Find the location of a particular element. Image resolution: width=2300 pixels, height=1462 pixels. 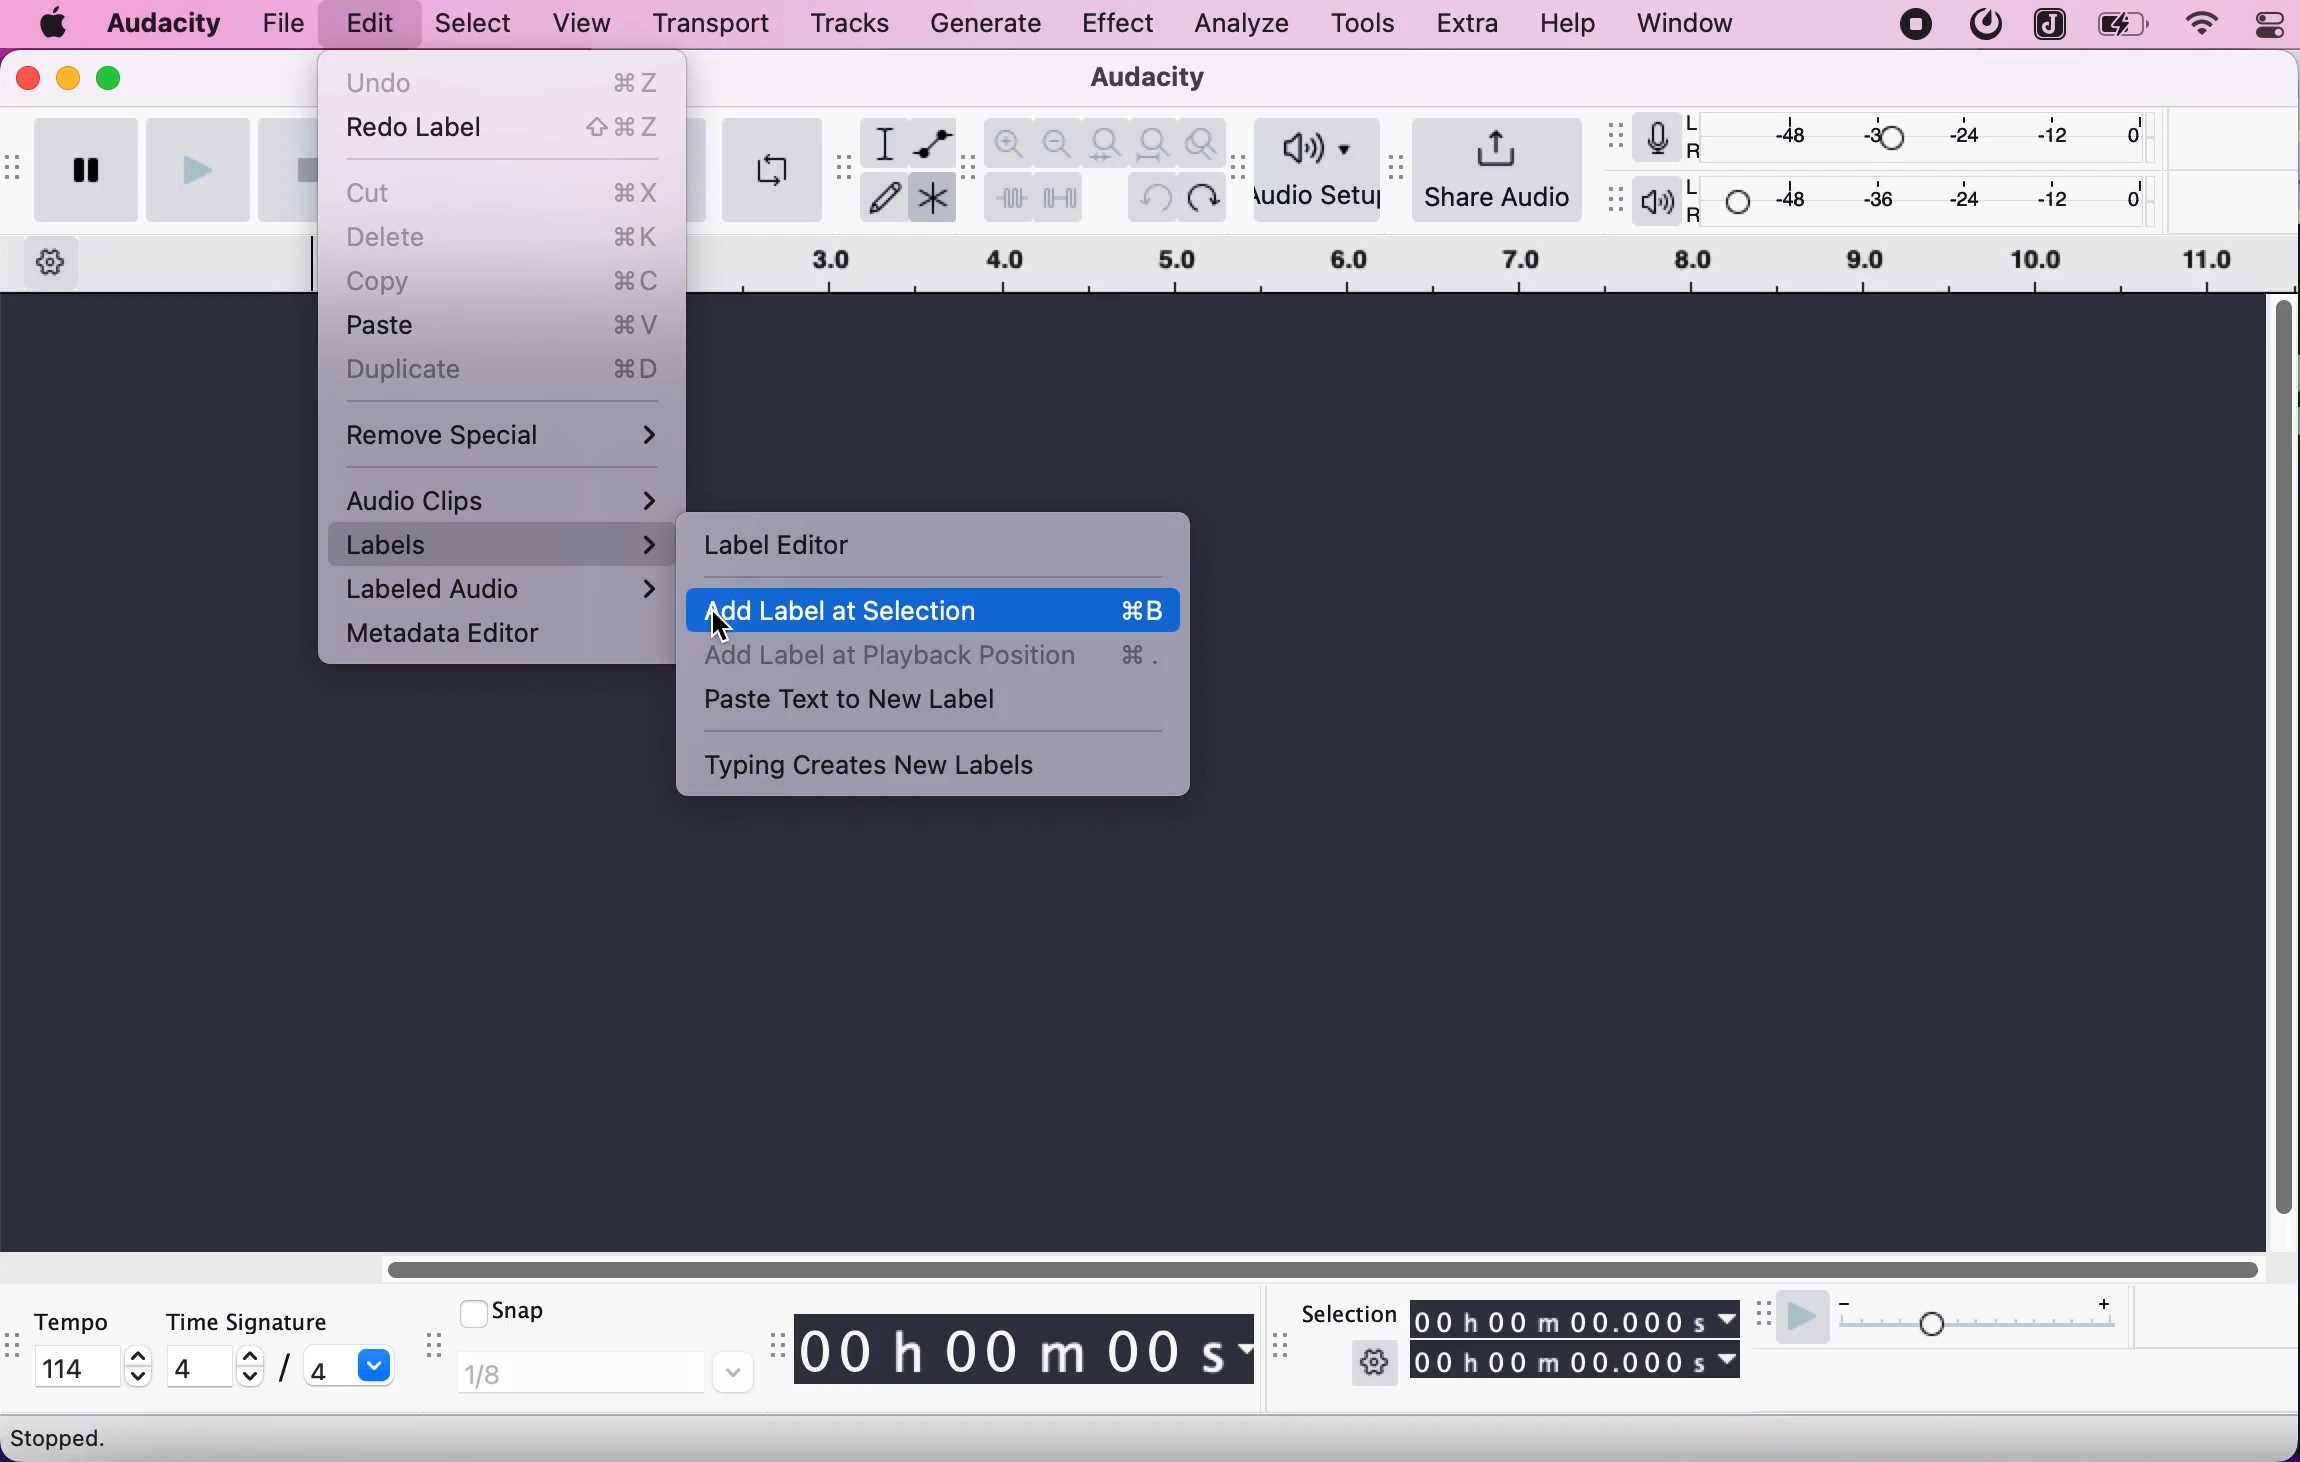

paste text to new label is located at coordinates (934, 703).